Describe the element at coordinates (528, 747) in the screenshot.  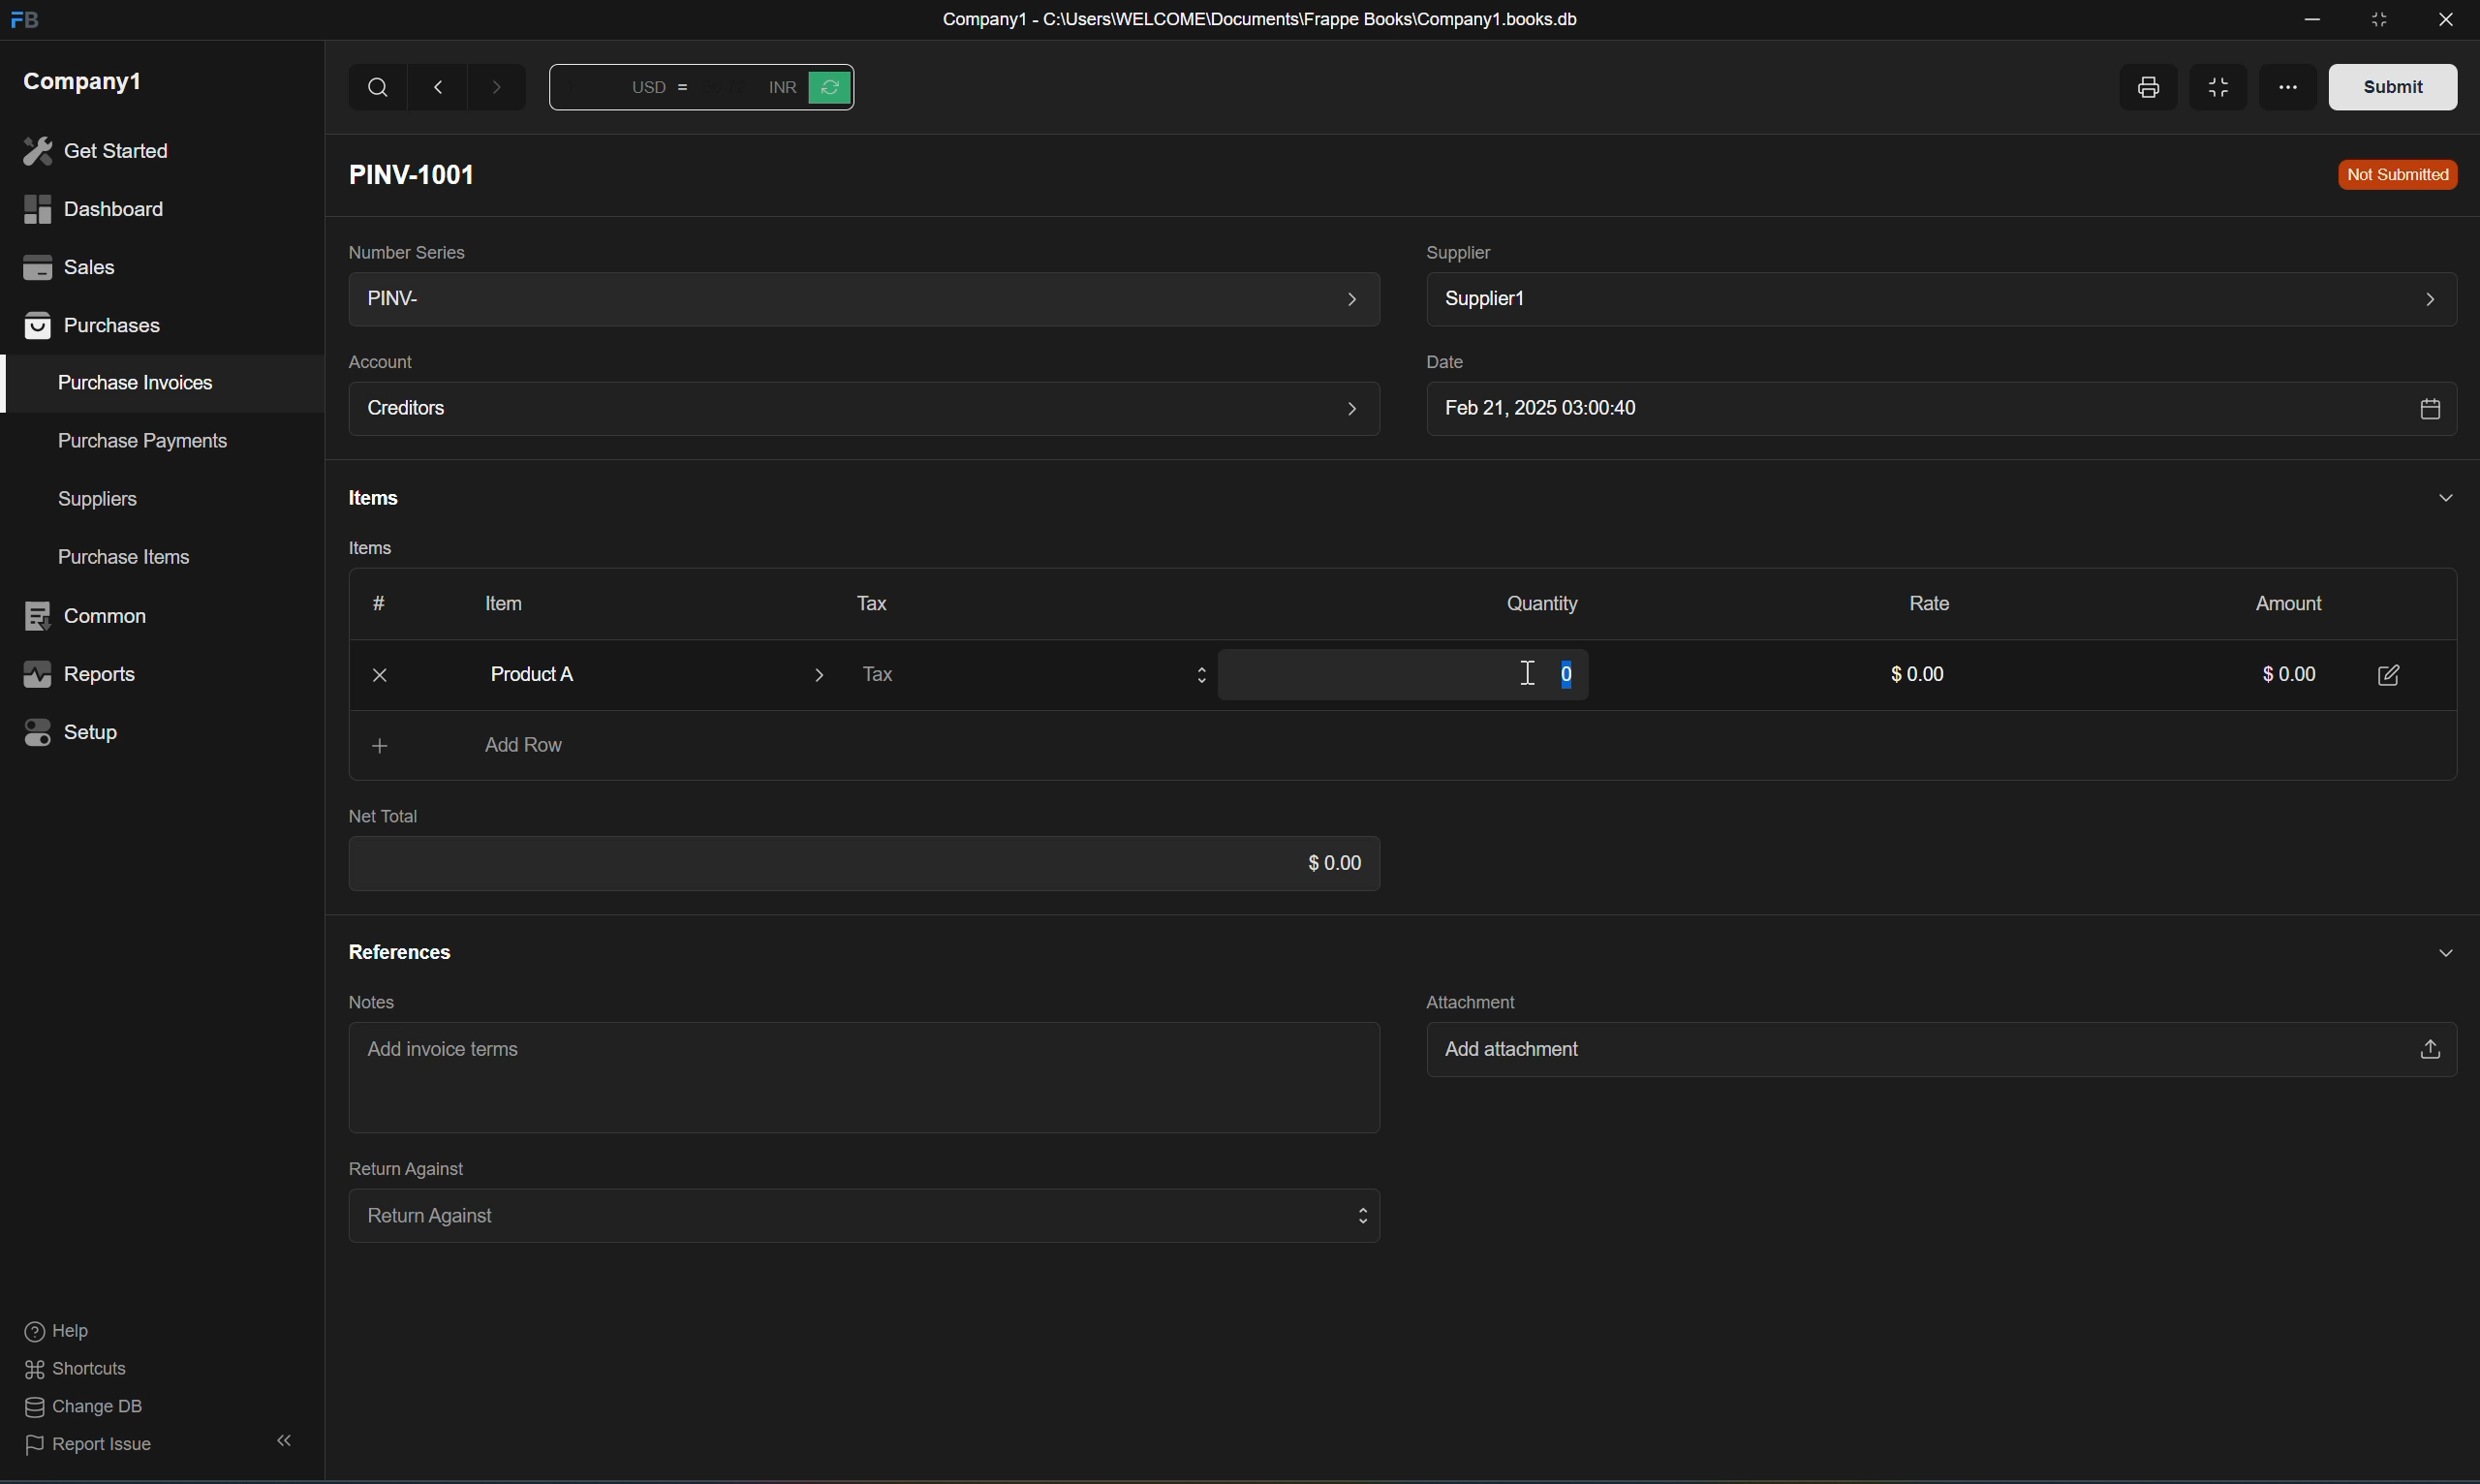
I see `Add Row` at that location.